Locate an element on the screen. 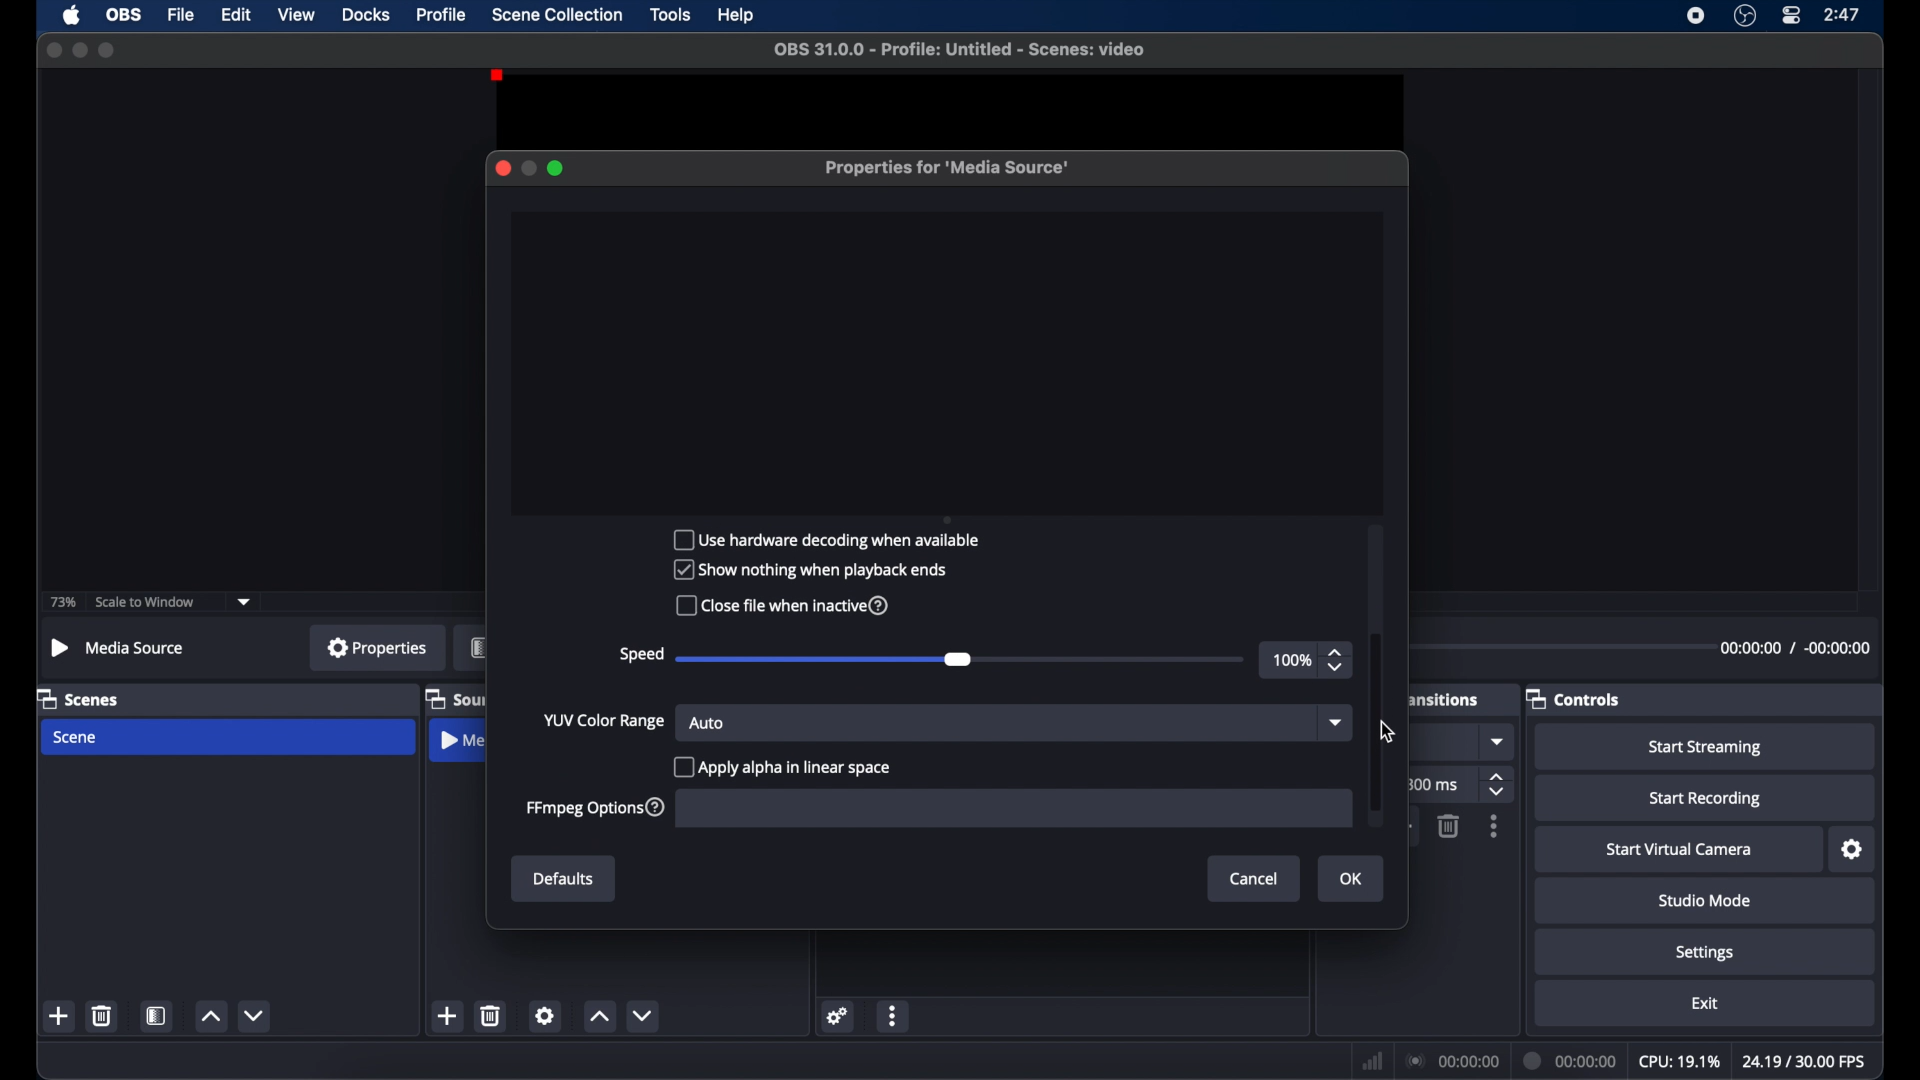  duration is located at coordinates (1793, 647).